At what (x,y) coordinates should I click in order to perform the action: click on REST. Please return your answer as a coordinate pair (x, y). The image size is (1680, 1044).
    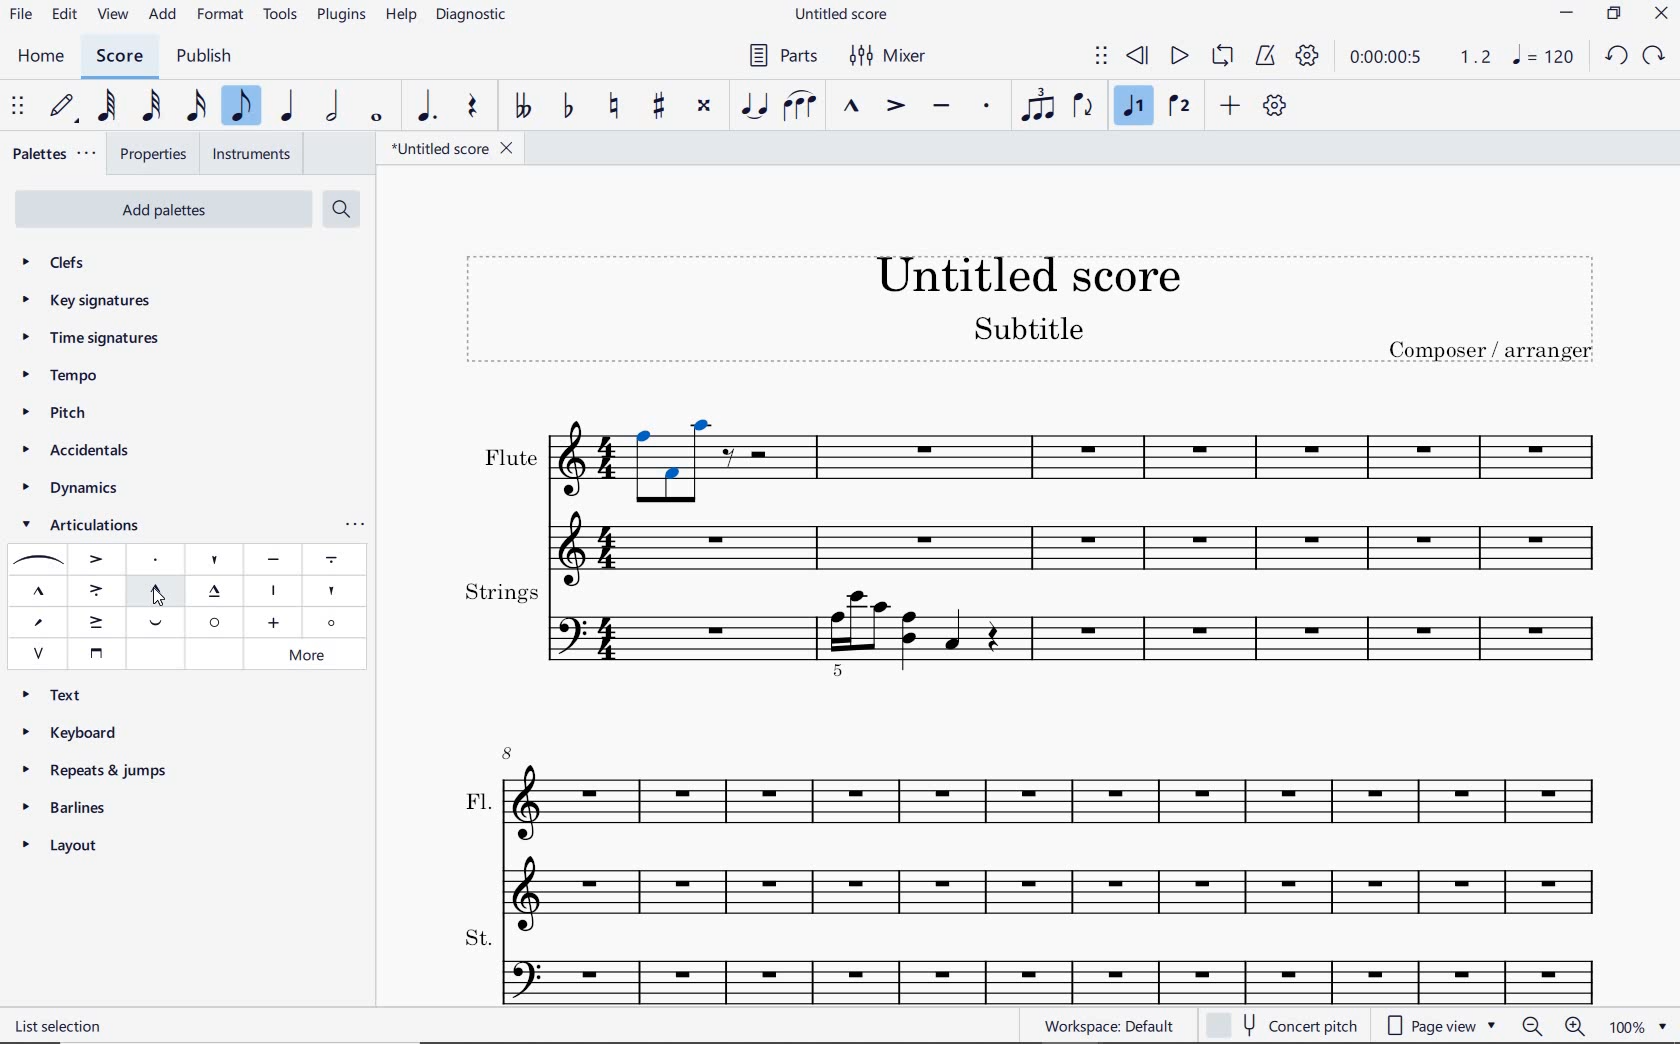
    Looking at the image, I should click on (473, 108).